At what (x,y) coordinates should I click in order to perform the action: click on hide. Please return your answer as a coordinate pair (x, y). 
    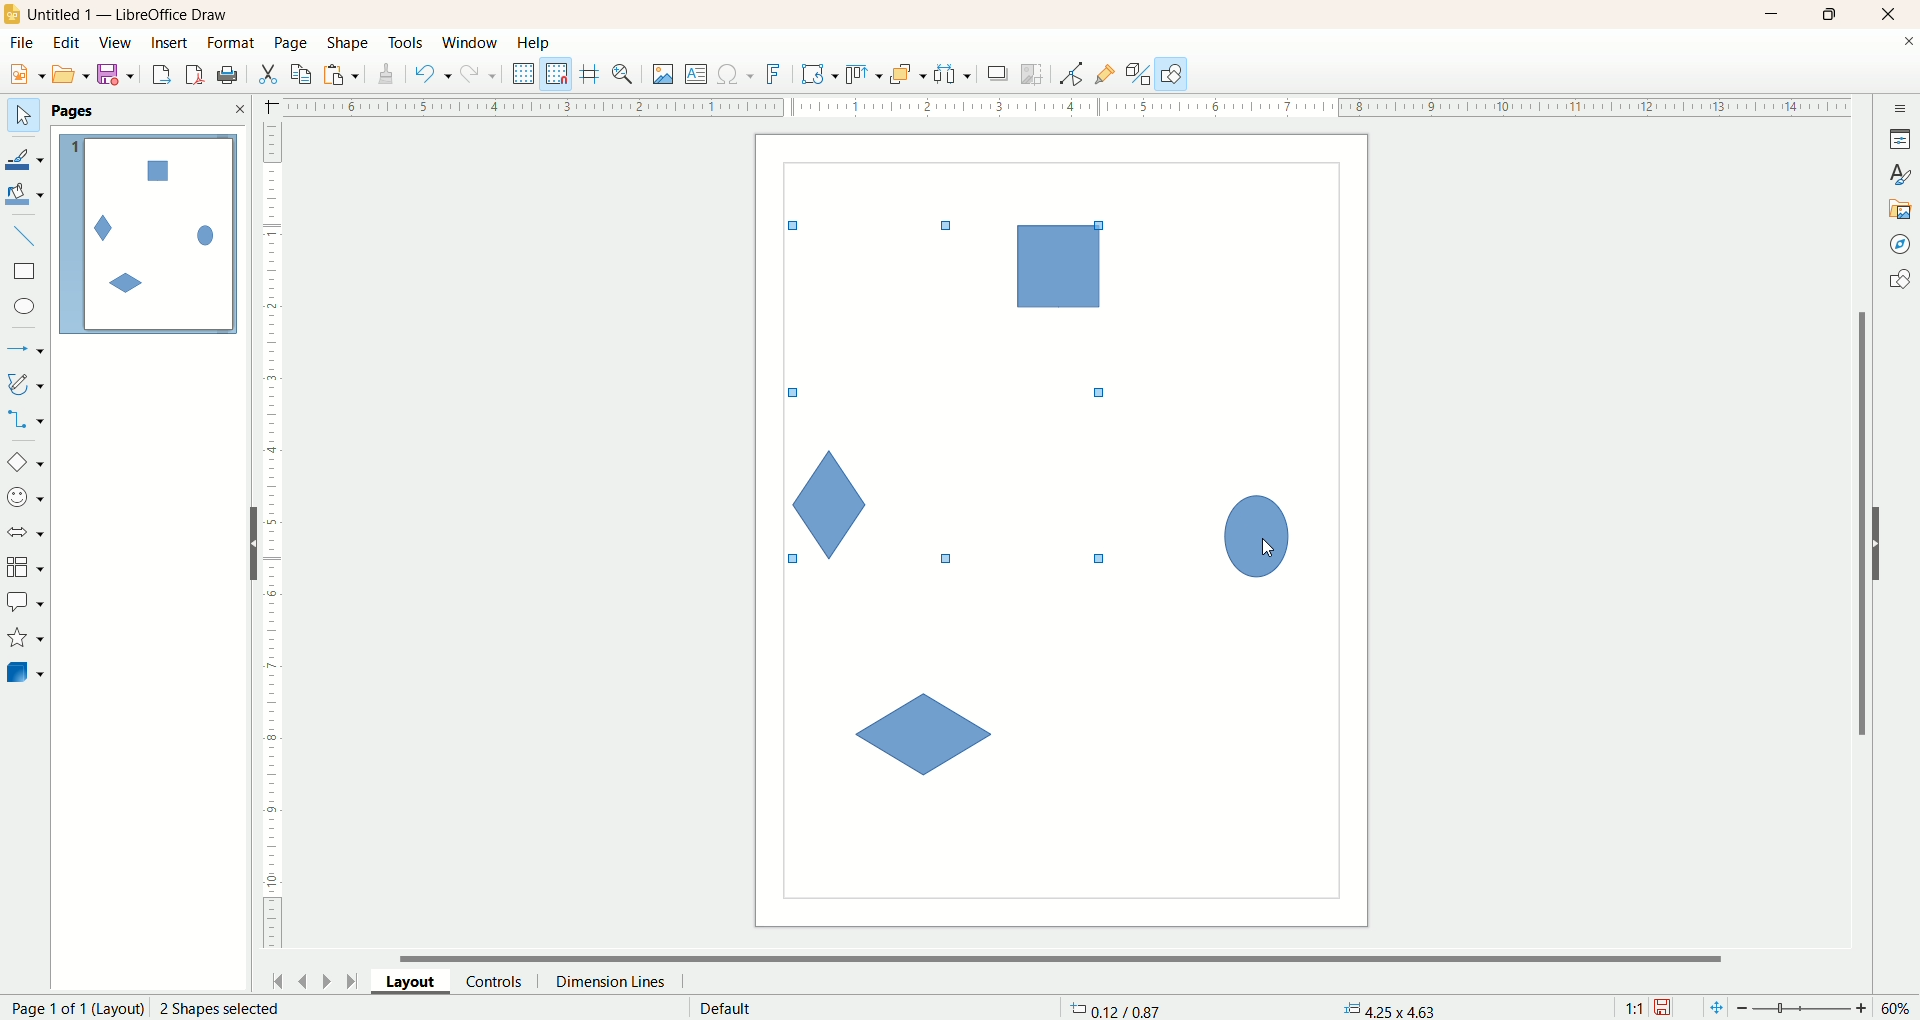
    Looking at the image, I should click on (1887, 540).